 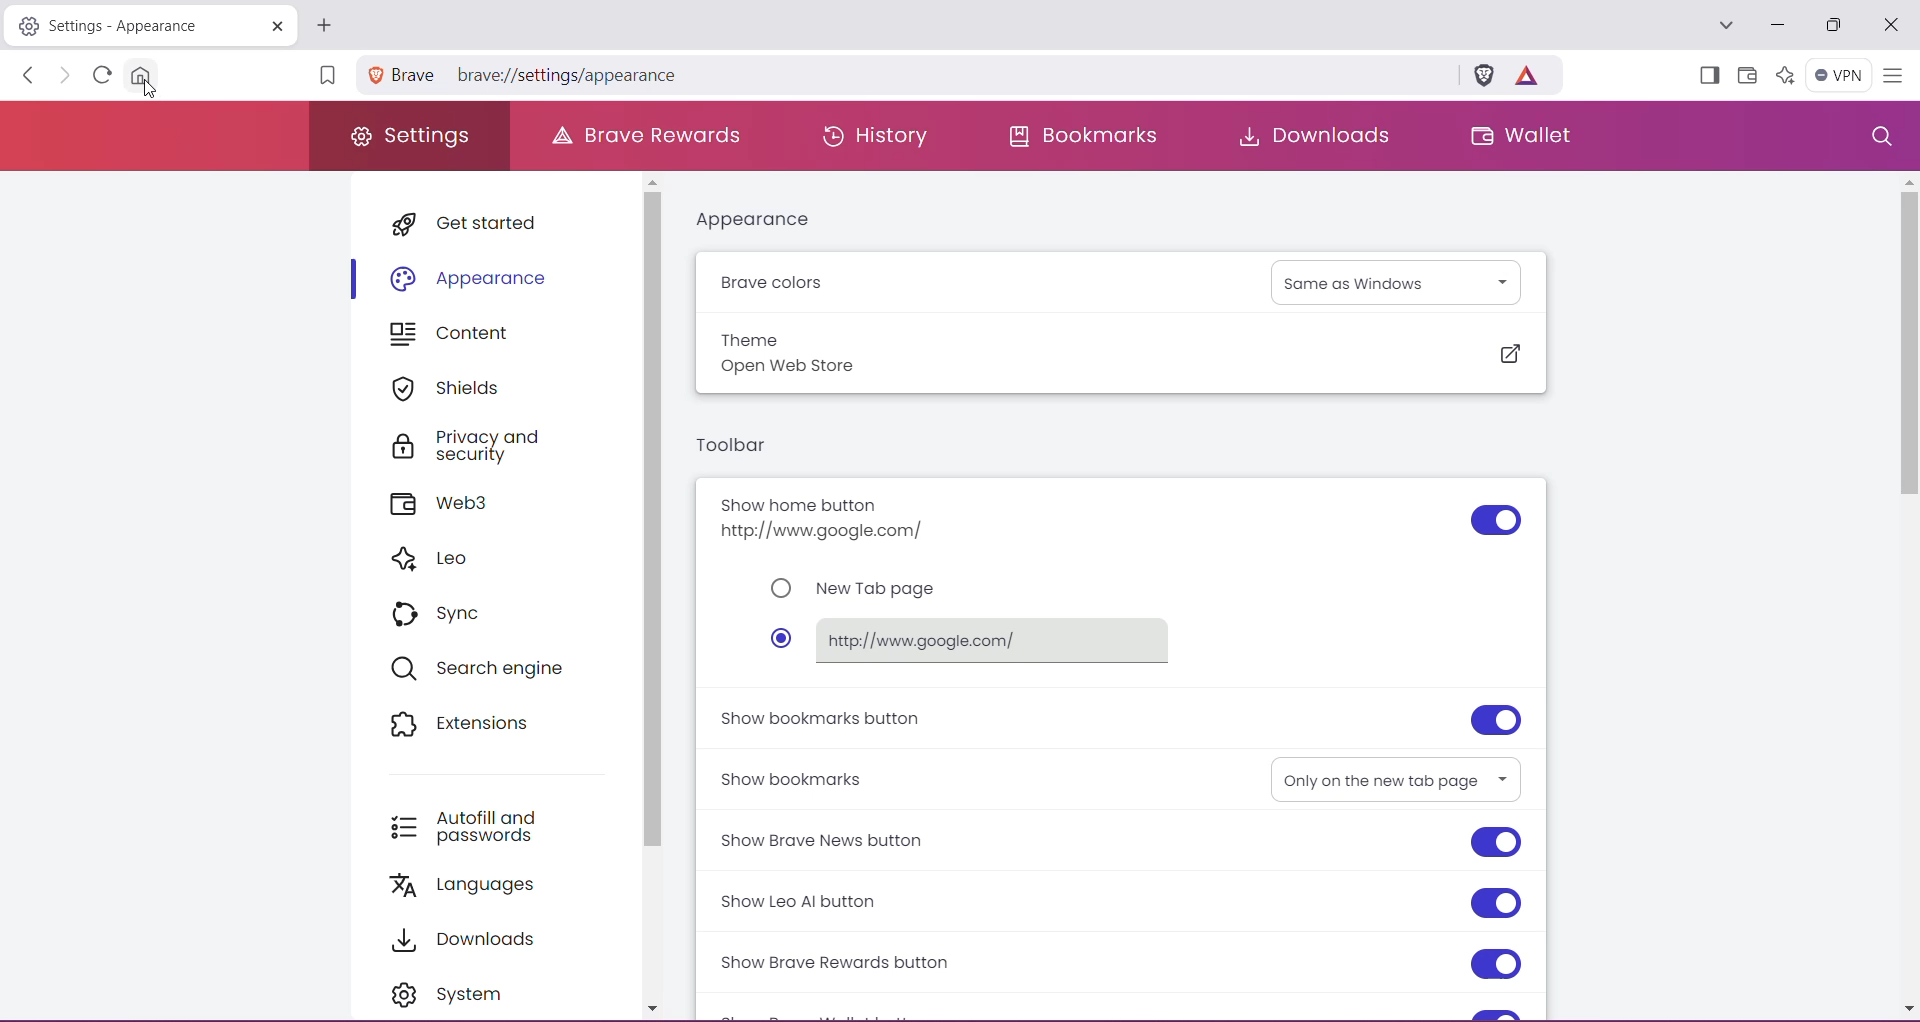 What do you see at coordinates (818, 902) in the screenshot?
I see `Show Leo AI button` at bounding box center [818, 902].